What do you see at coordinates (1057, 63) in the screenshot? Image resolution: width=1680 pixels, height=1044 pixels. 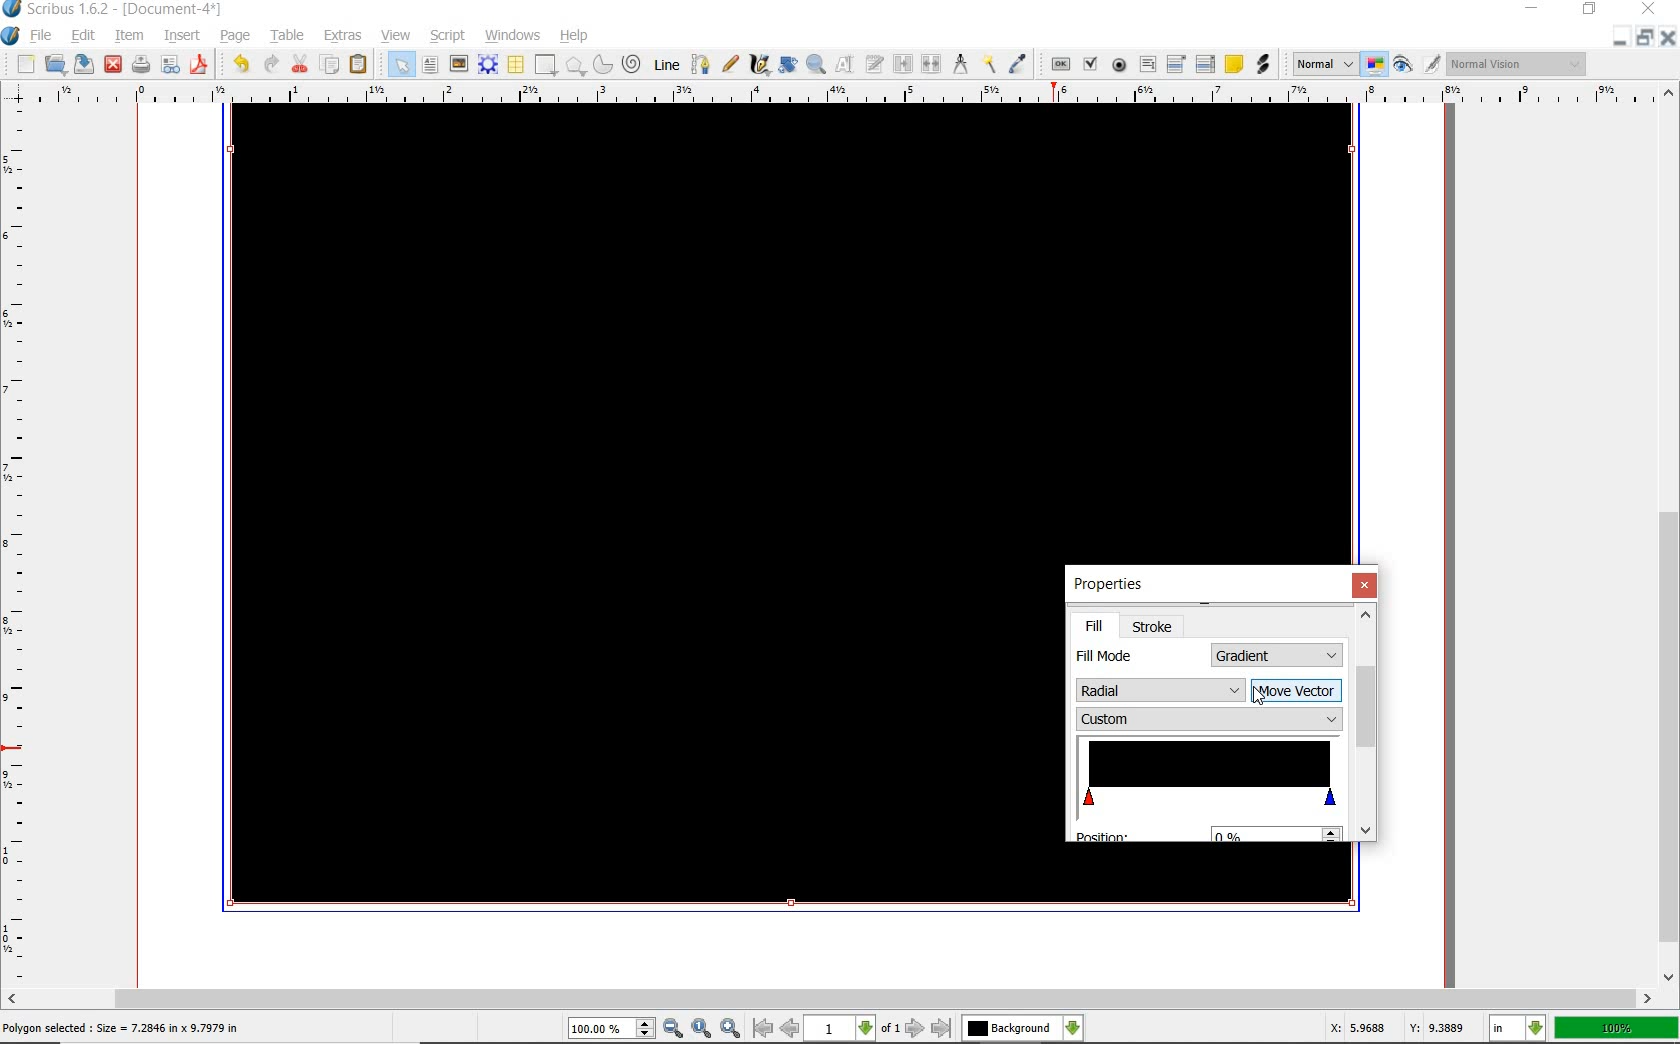 I see `pdf push button` at bounding box center [1057, 63].